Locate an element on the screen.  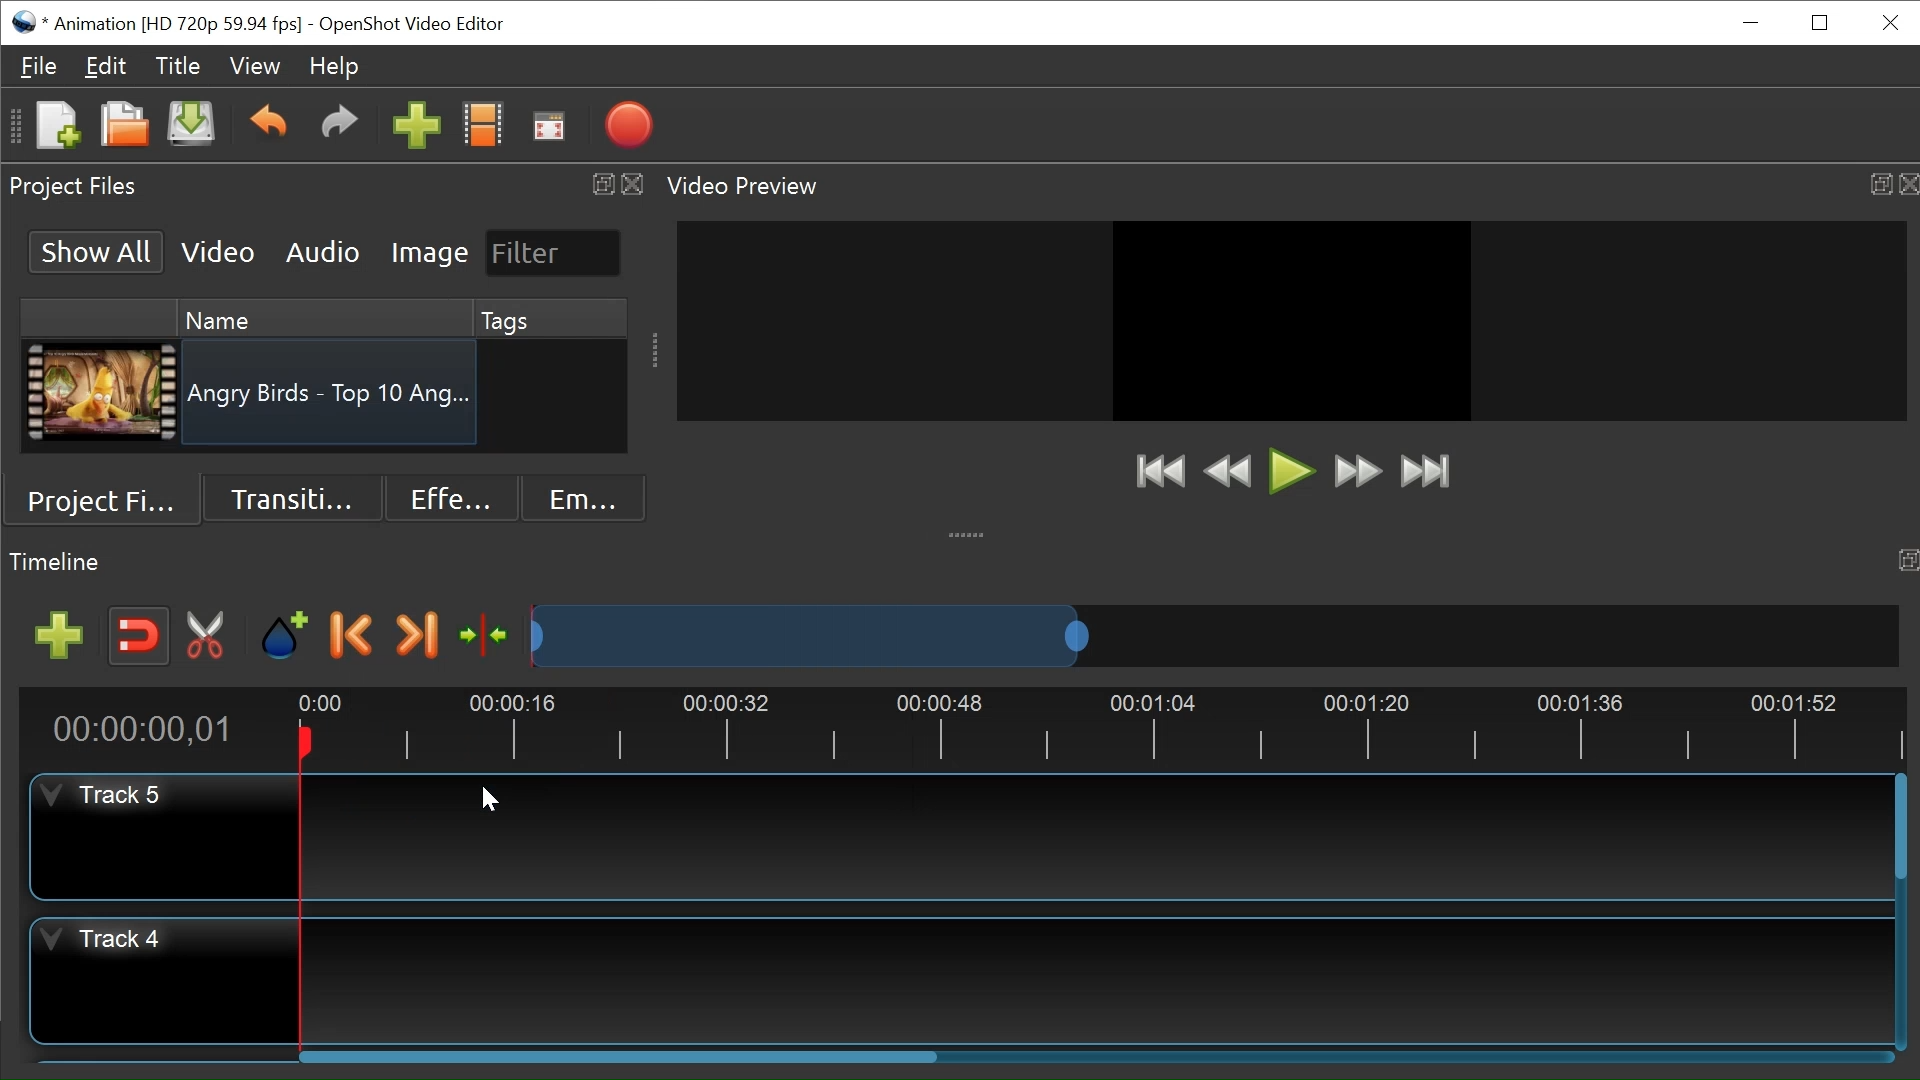
File Name is located at coordinates (332, 397).